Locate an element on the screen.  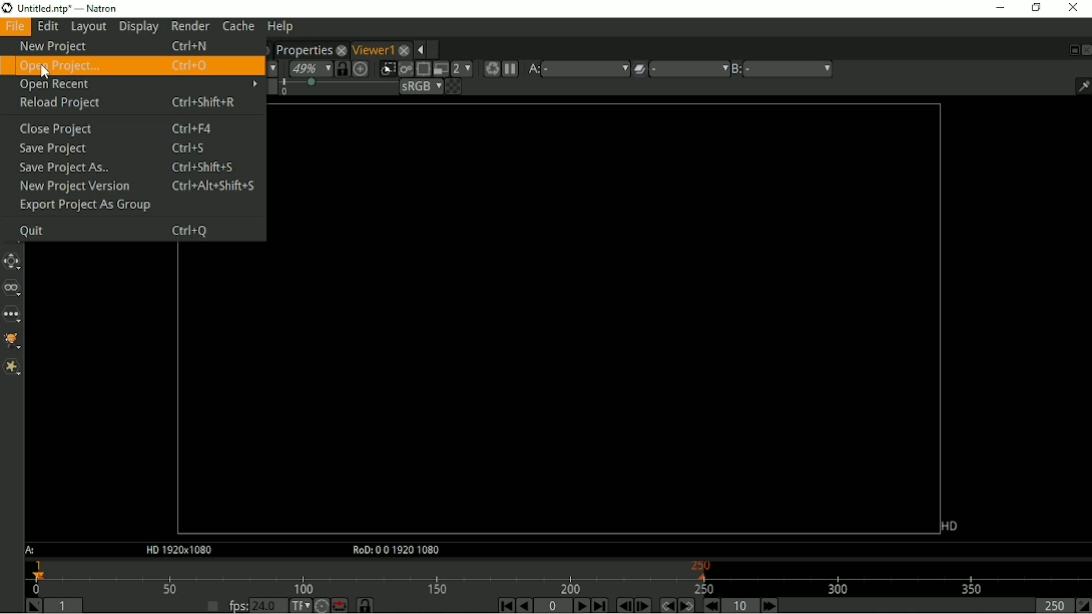
Previous increment is located at coordinates (710, 605).